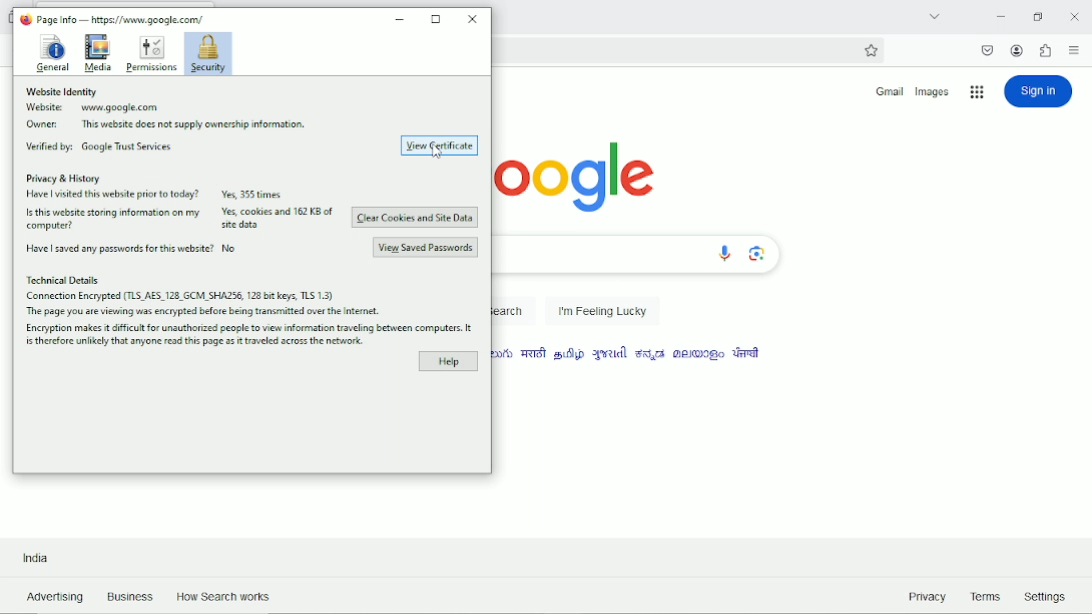 The width and height of the screenshot is (1092, 614). Describe the element at coordinates (248, 318) in the screenshot. I see `Connection Encrypted (TLS AES. 128 GCM _SHAZSG, 128 bit keys, TLS 13)The page you ae viewing was encrypted before being transmited over the internet.Encryption makes it dificult for unauthorized people to view information travelling between computers. It is therefore unlikely someone read this information as it traveled over the network.` at that location.